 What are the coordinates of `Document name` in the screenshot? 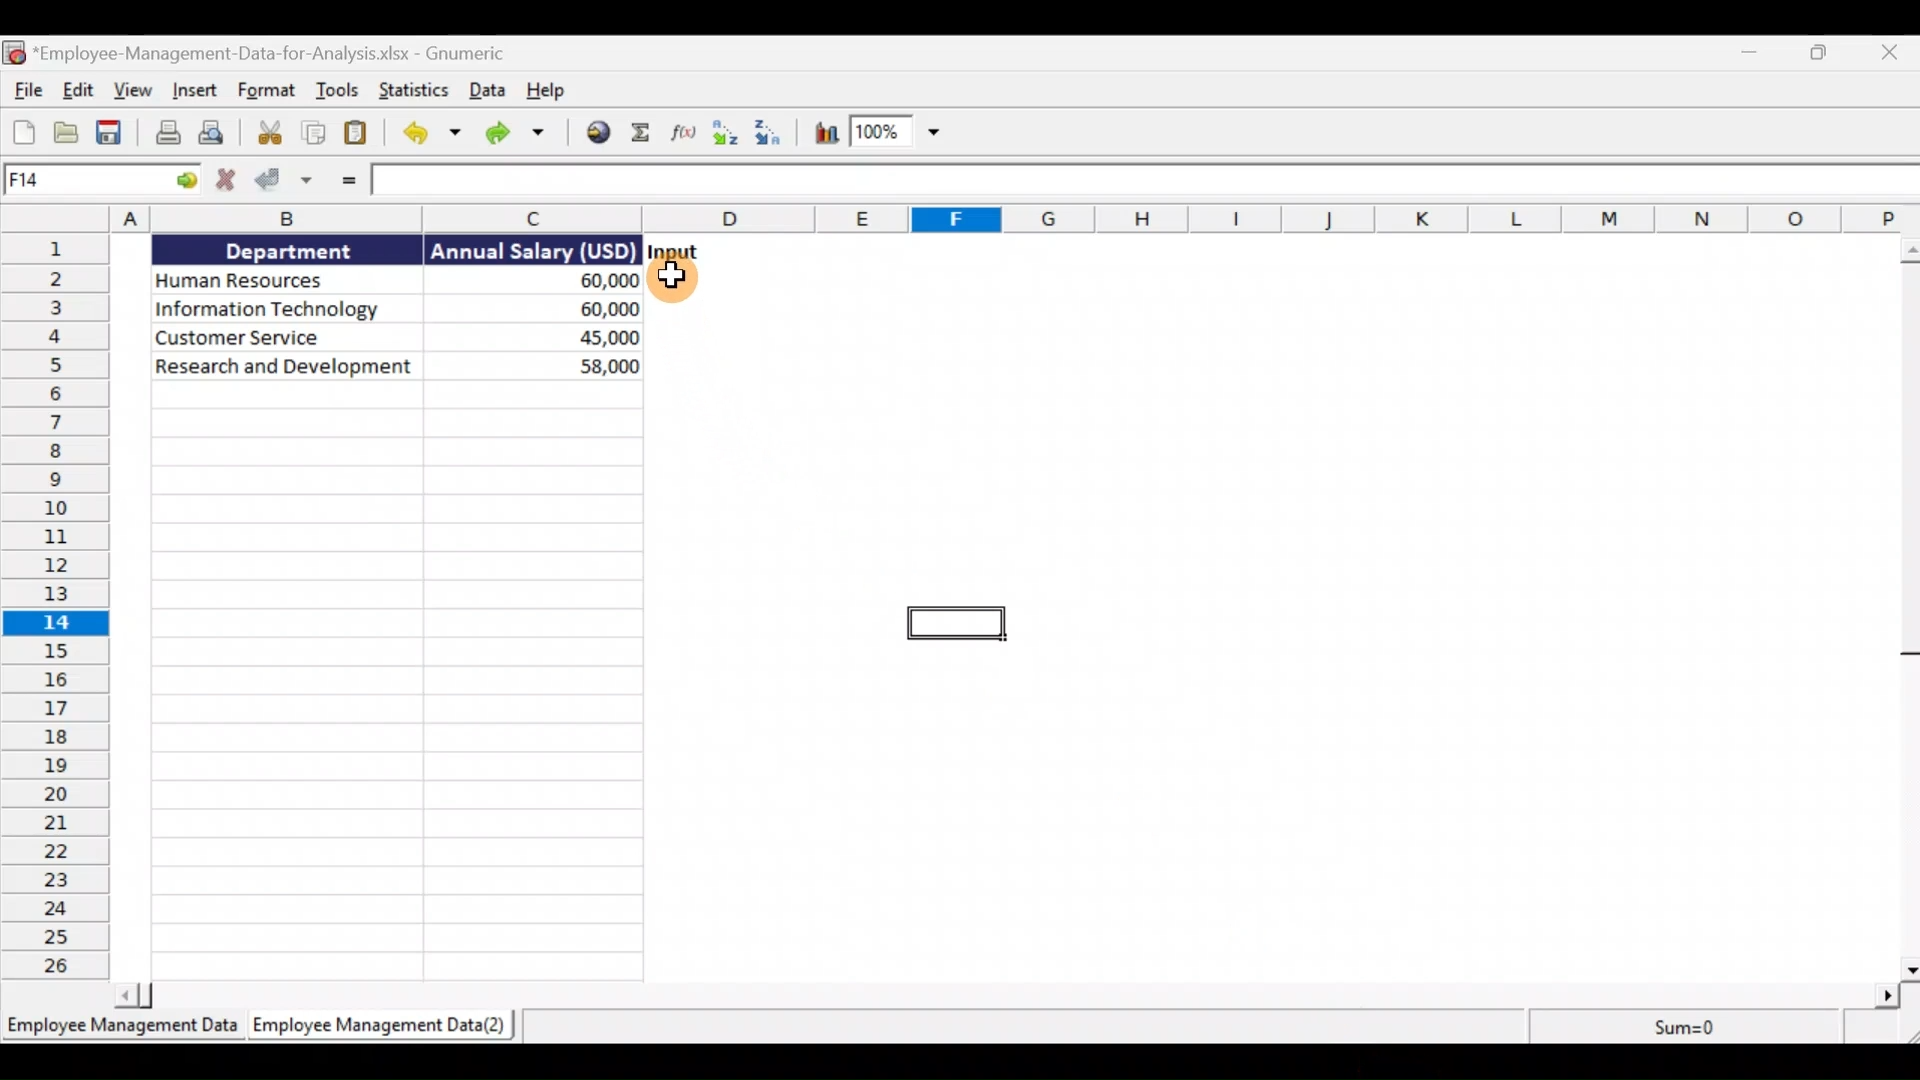 It's located at (255, 54).